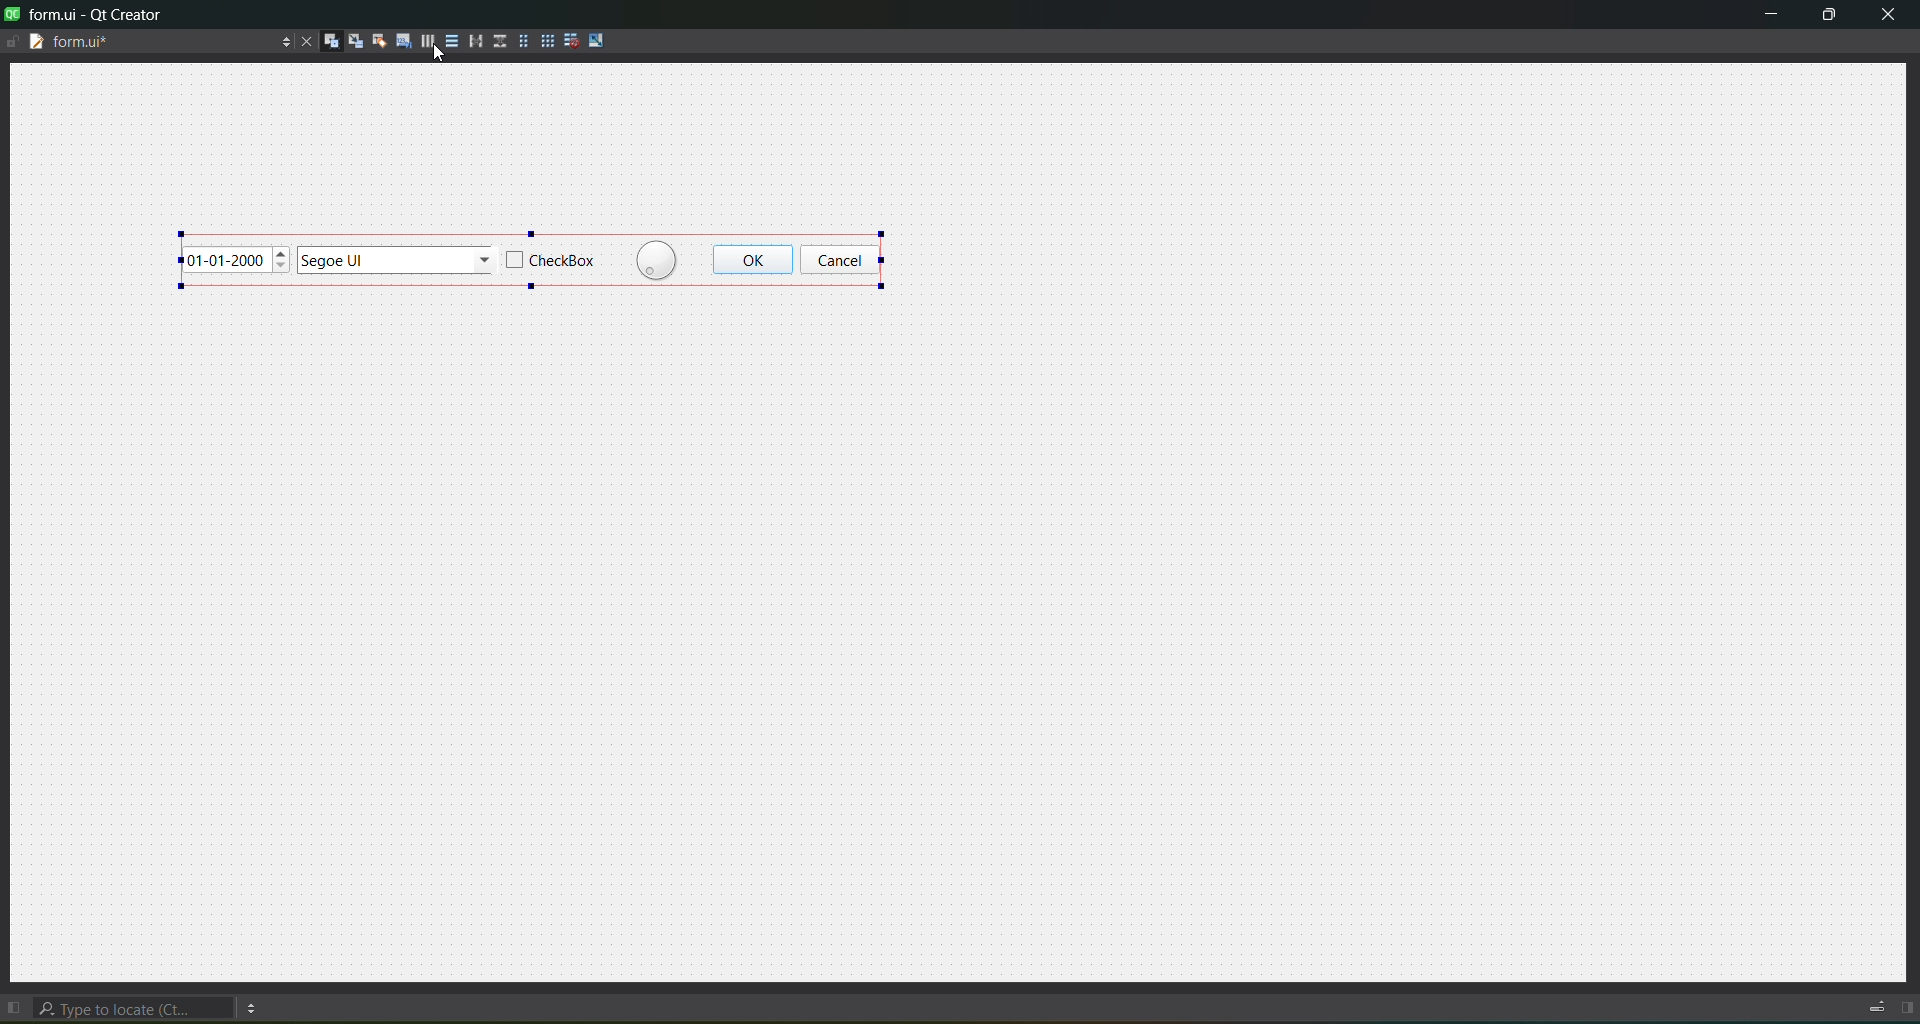 The height and width of the screenshot is (1024, 1920). Describe the element at coordinates (97, 43) in the screenshot. I see `tab name` at that location.